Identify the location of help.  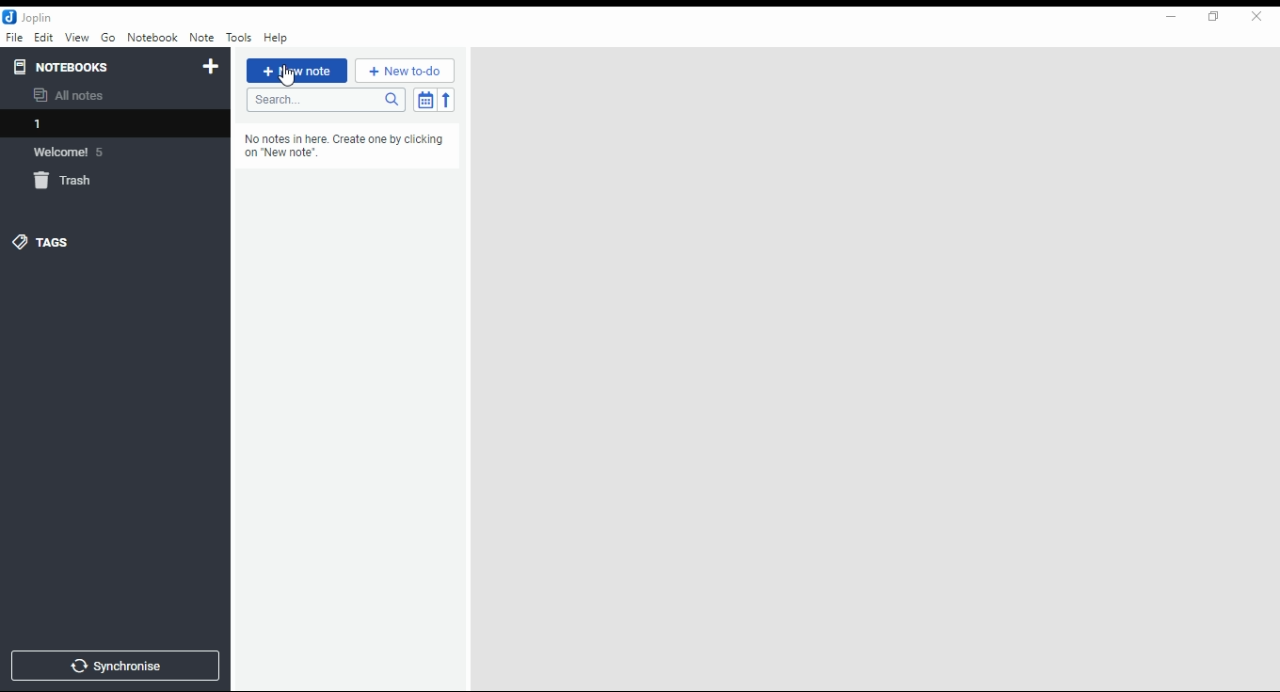
(276, 38).